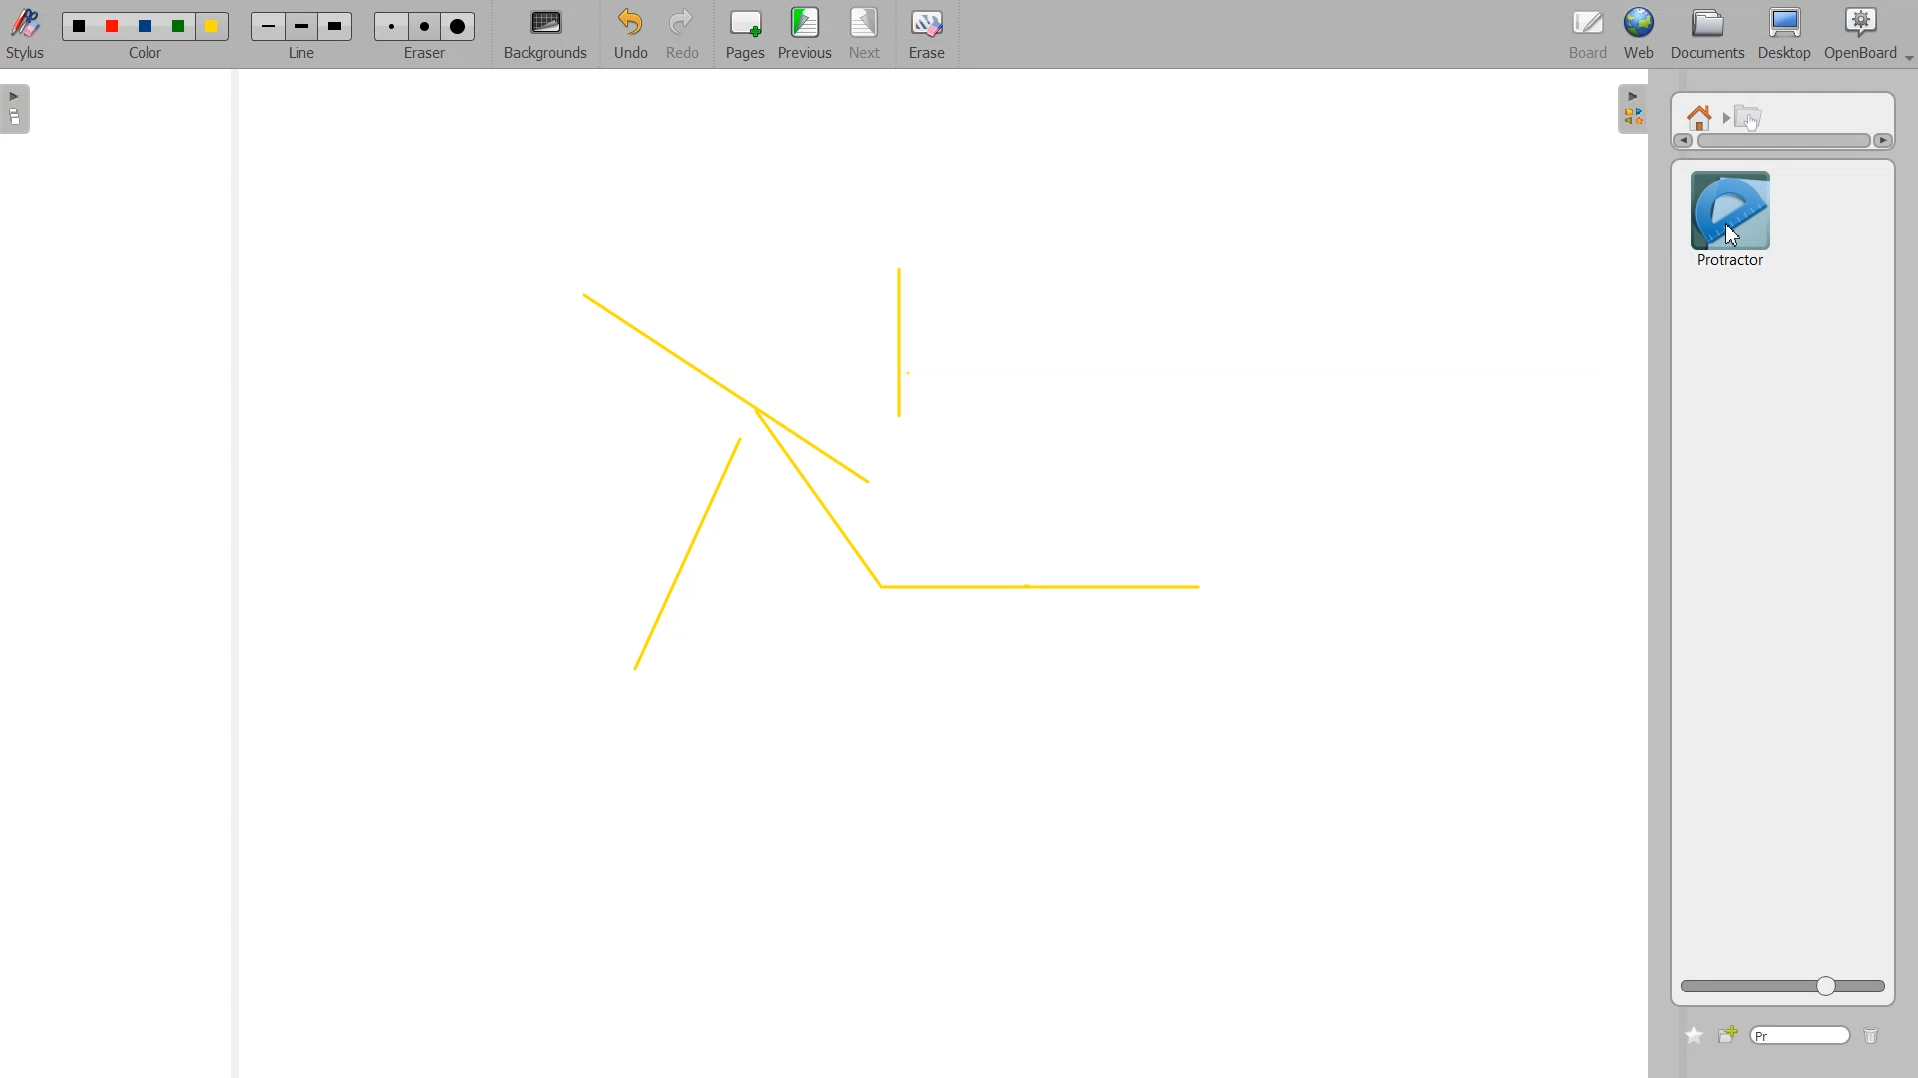 The height and width of the screenshot is (1078, 1918). What do you see at coordinates (23, 109) in the screenshot?
I see `Sidebar` at bounding box center [23, 109].